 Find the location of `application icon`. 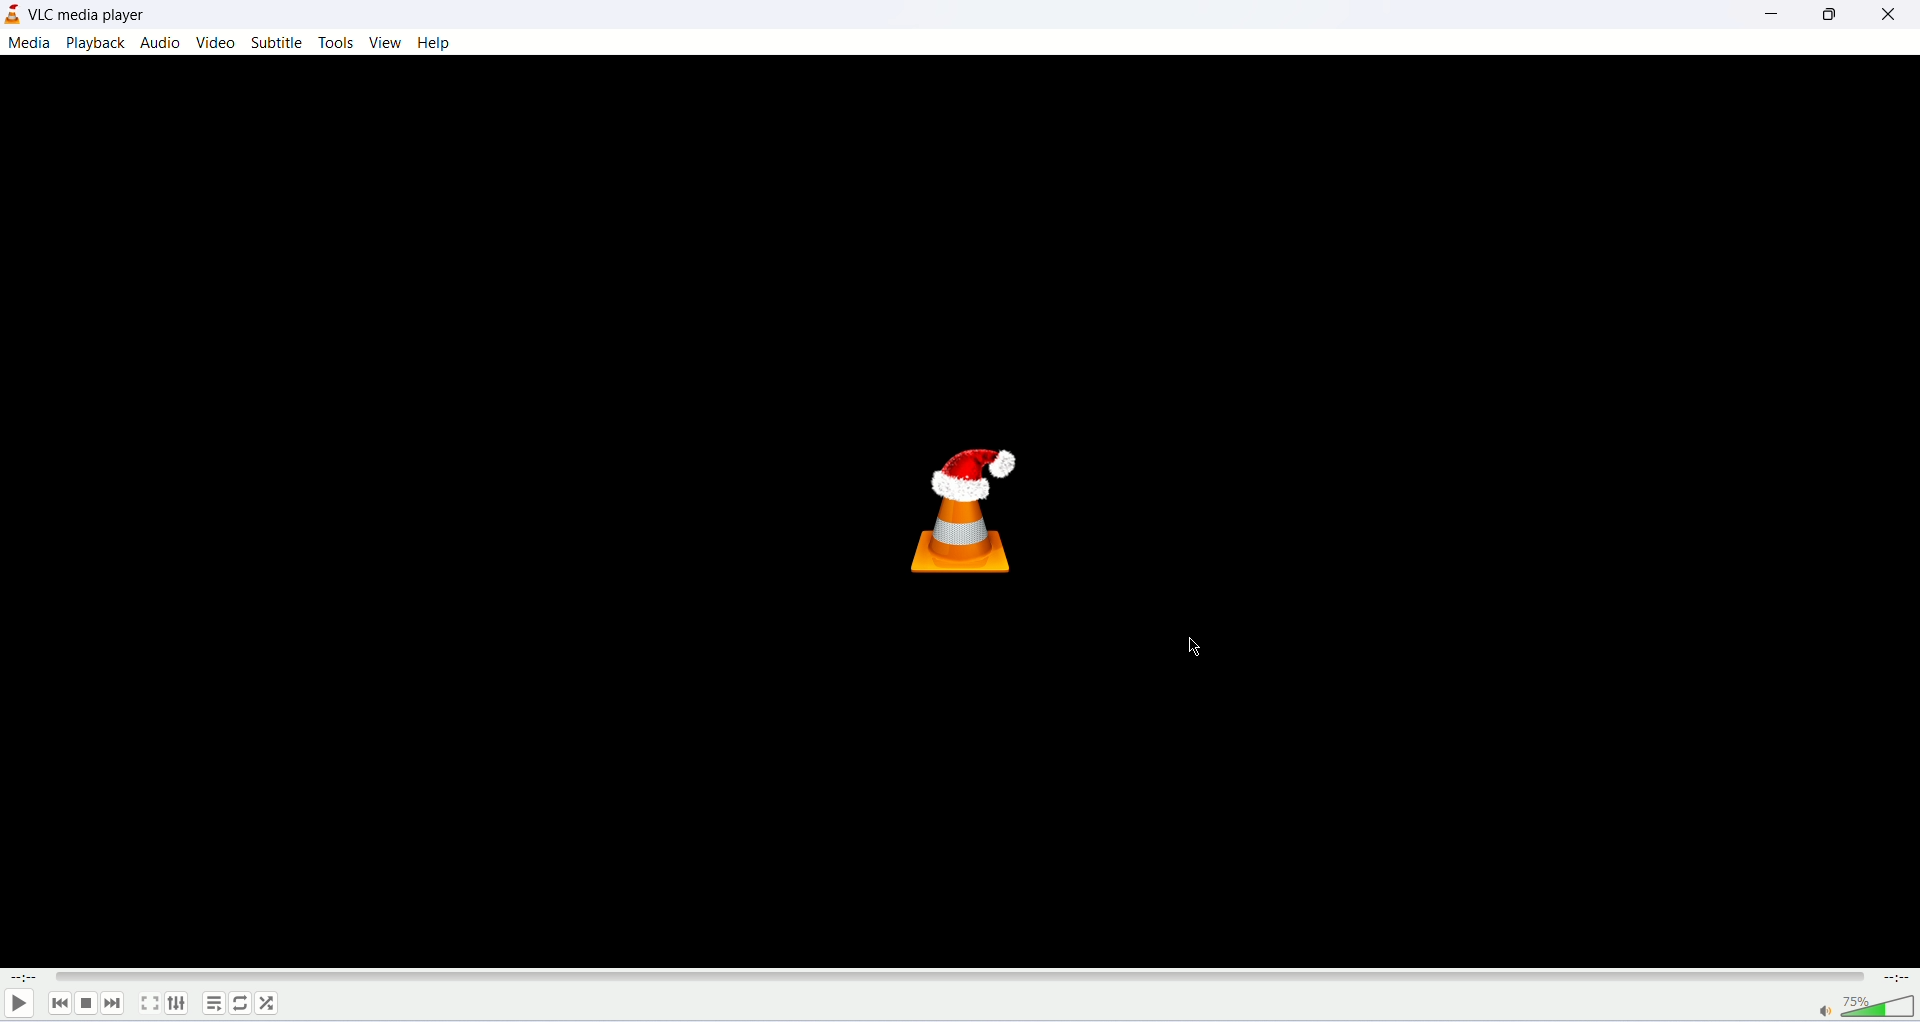

application icon is located at coordinates (12, 15).